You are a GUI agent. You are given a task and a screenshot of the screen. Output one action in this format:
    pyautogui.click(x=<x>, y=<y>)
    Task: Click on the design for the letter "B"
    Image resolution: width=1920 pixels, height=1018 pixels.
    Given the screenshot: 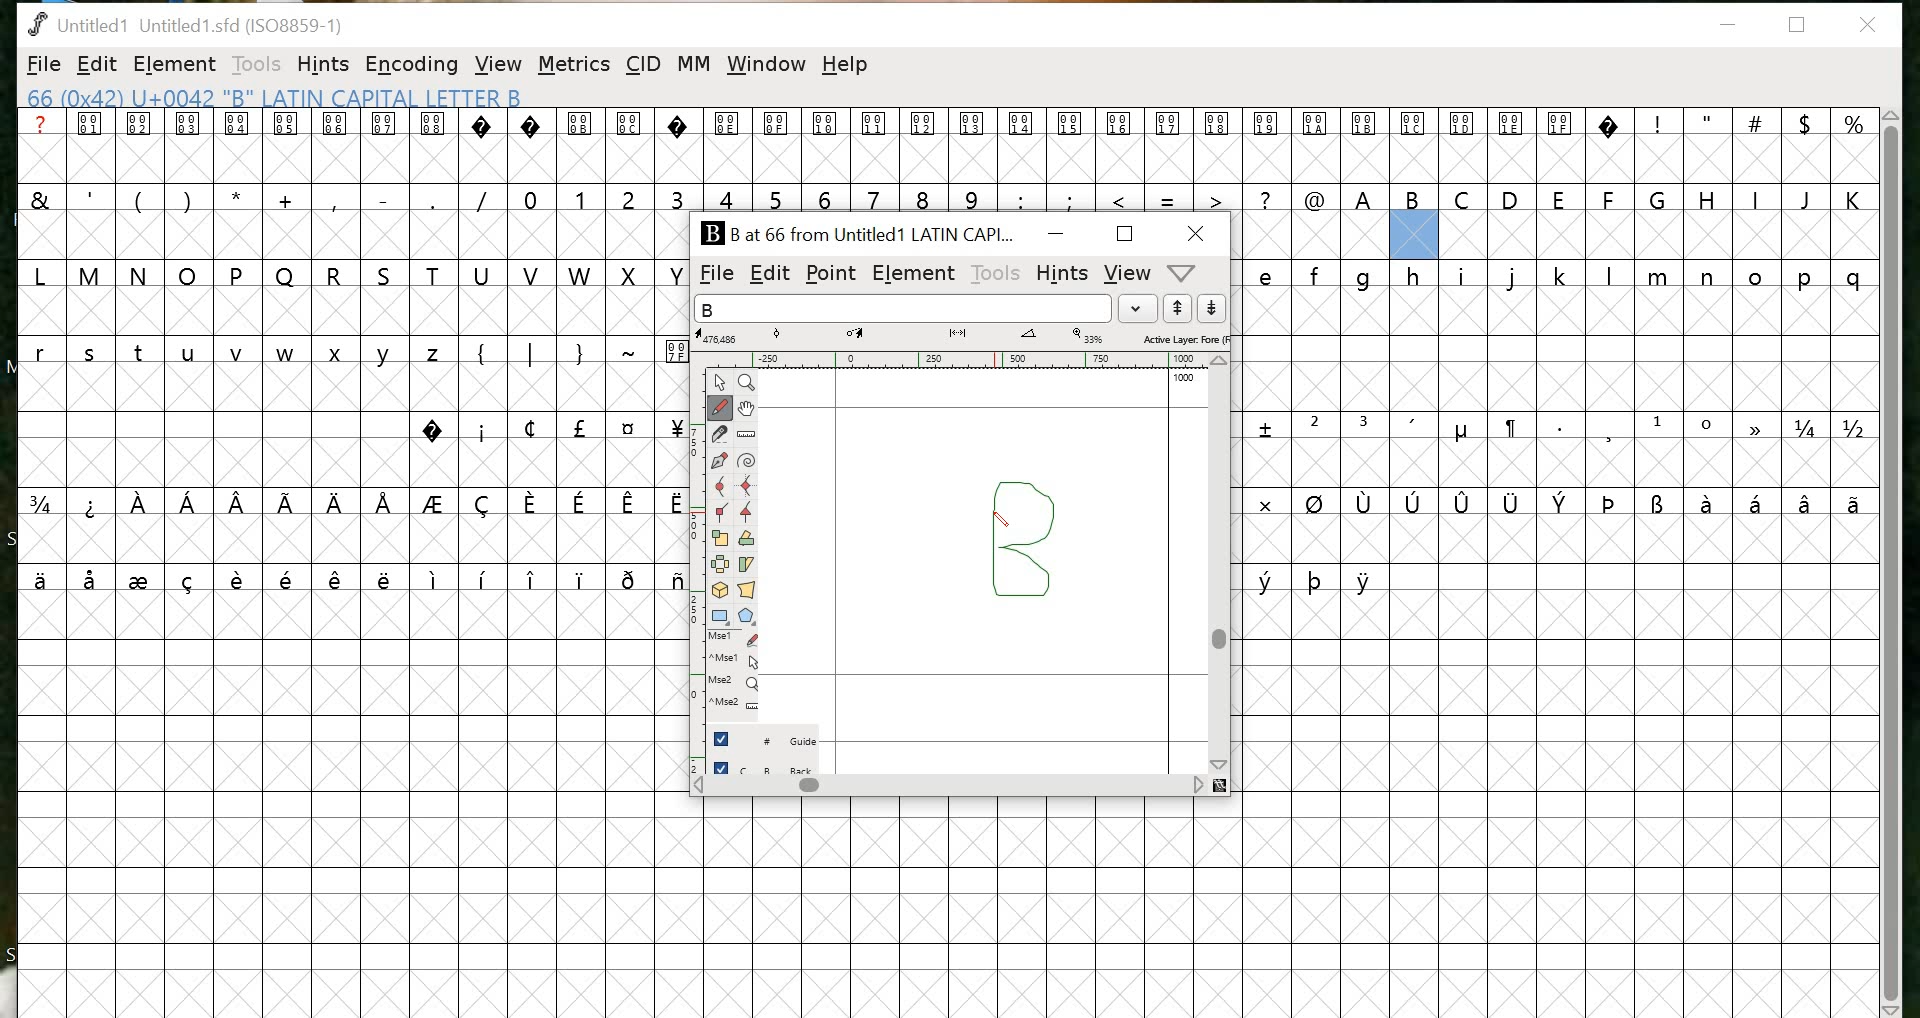 What is the action you would take?
    pyautogui.click(x=1021, y=547)
    